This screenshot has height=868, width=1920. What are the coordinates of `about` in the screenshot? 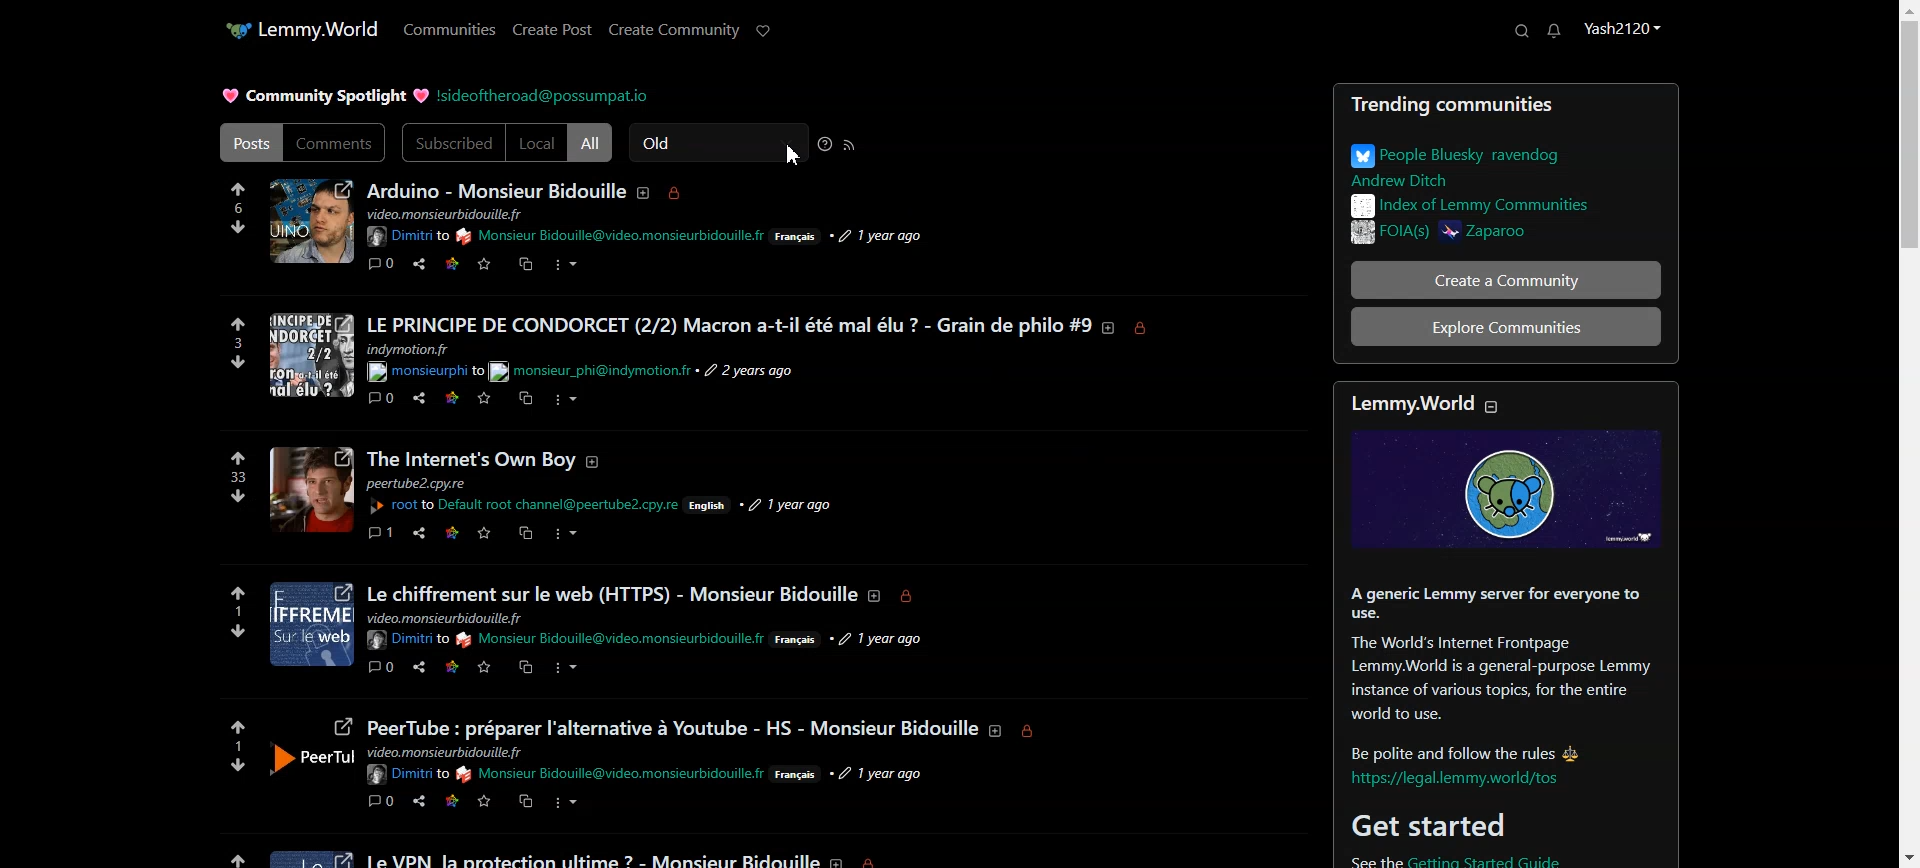 It's located at (873, 595).